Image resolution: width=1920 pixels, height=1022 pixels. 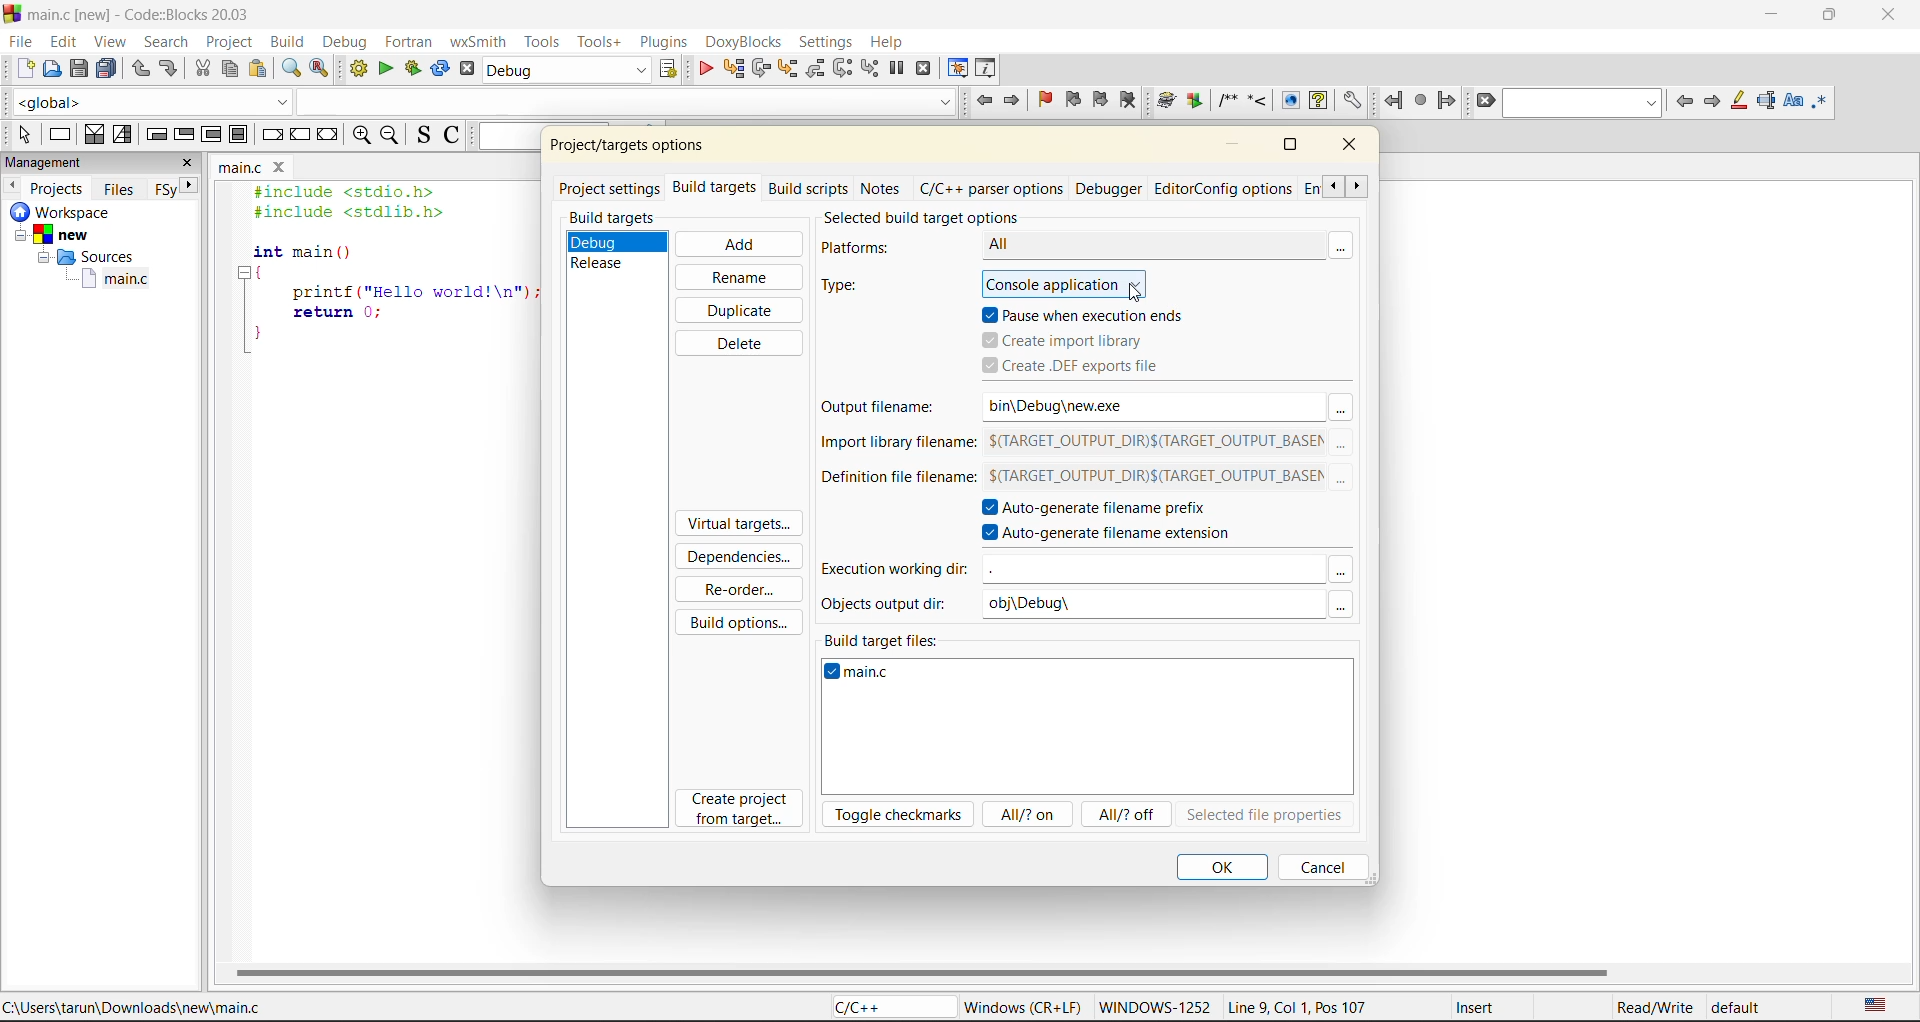 I want to click on create .def files, so click(x=1066, y=367).